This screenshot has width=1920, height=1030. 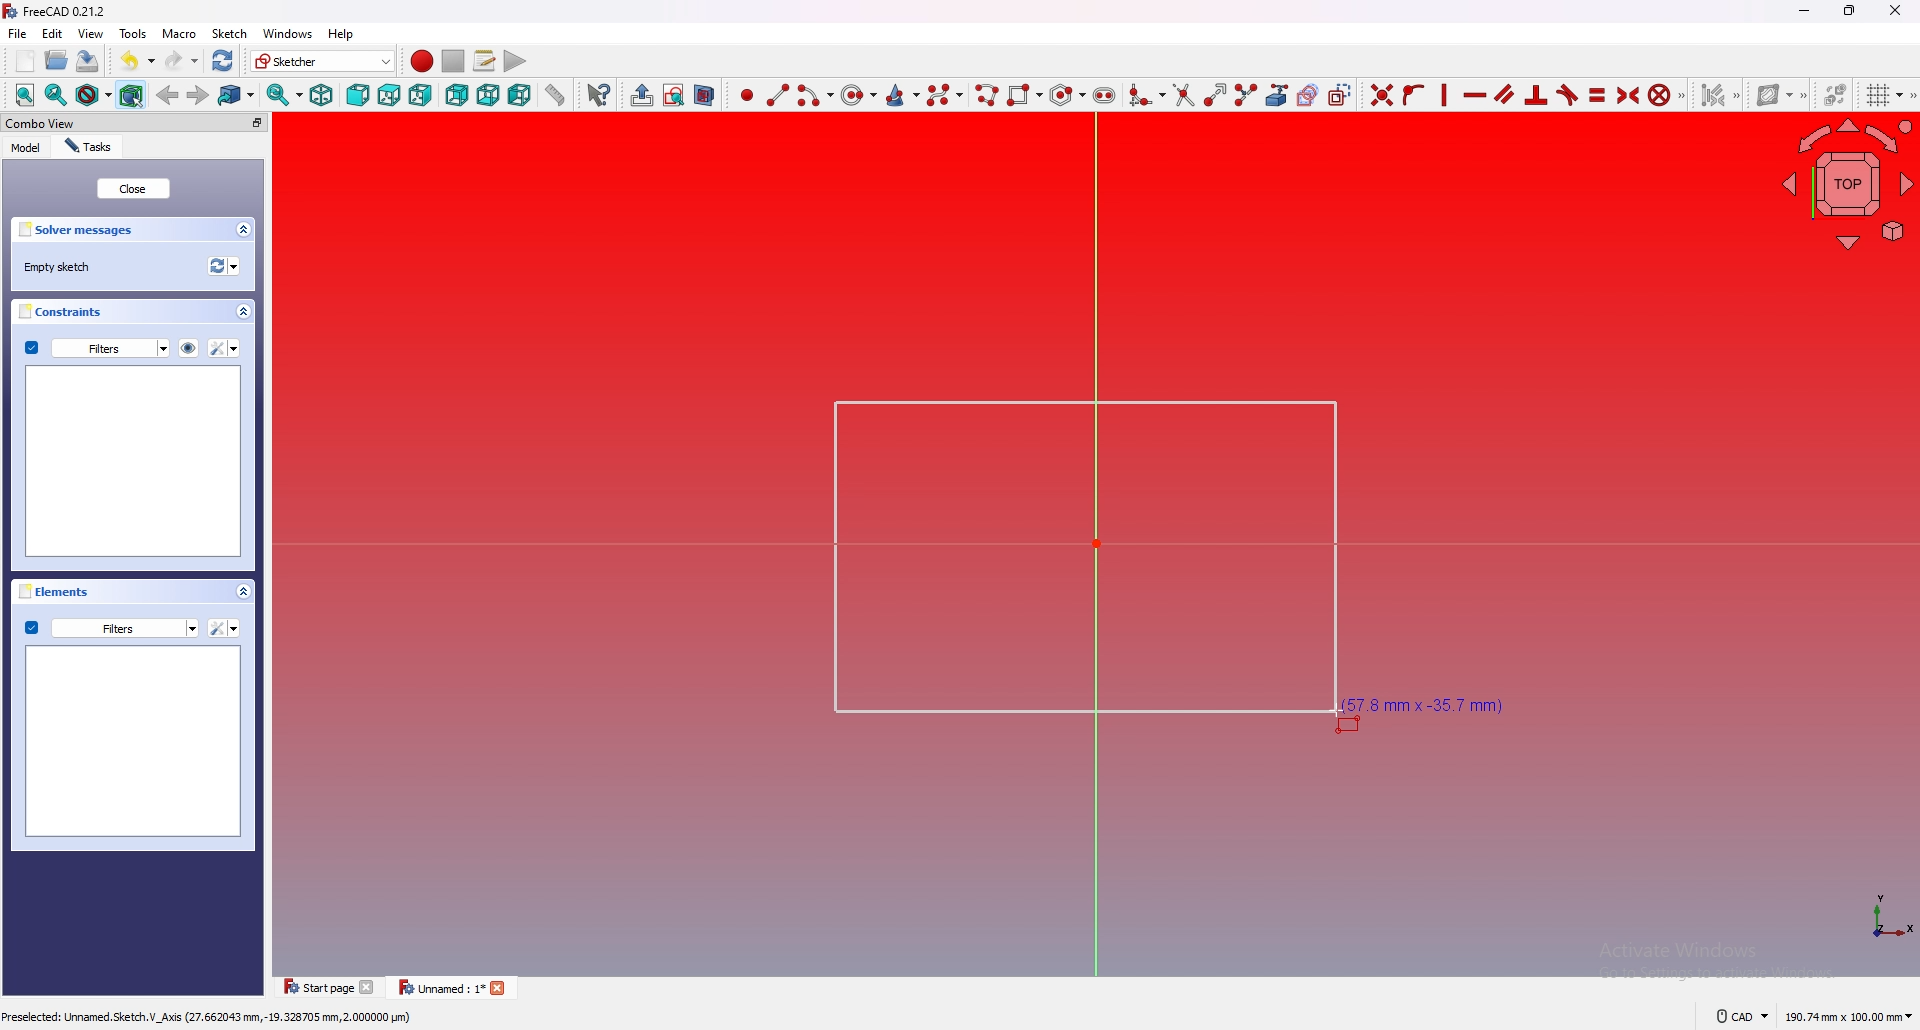 I want to click on create carbon copy, so click(x=1309, y=95).